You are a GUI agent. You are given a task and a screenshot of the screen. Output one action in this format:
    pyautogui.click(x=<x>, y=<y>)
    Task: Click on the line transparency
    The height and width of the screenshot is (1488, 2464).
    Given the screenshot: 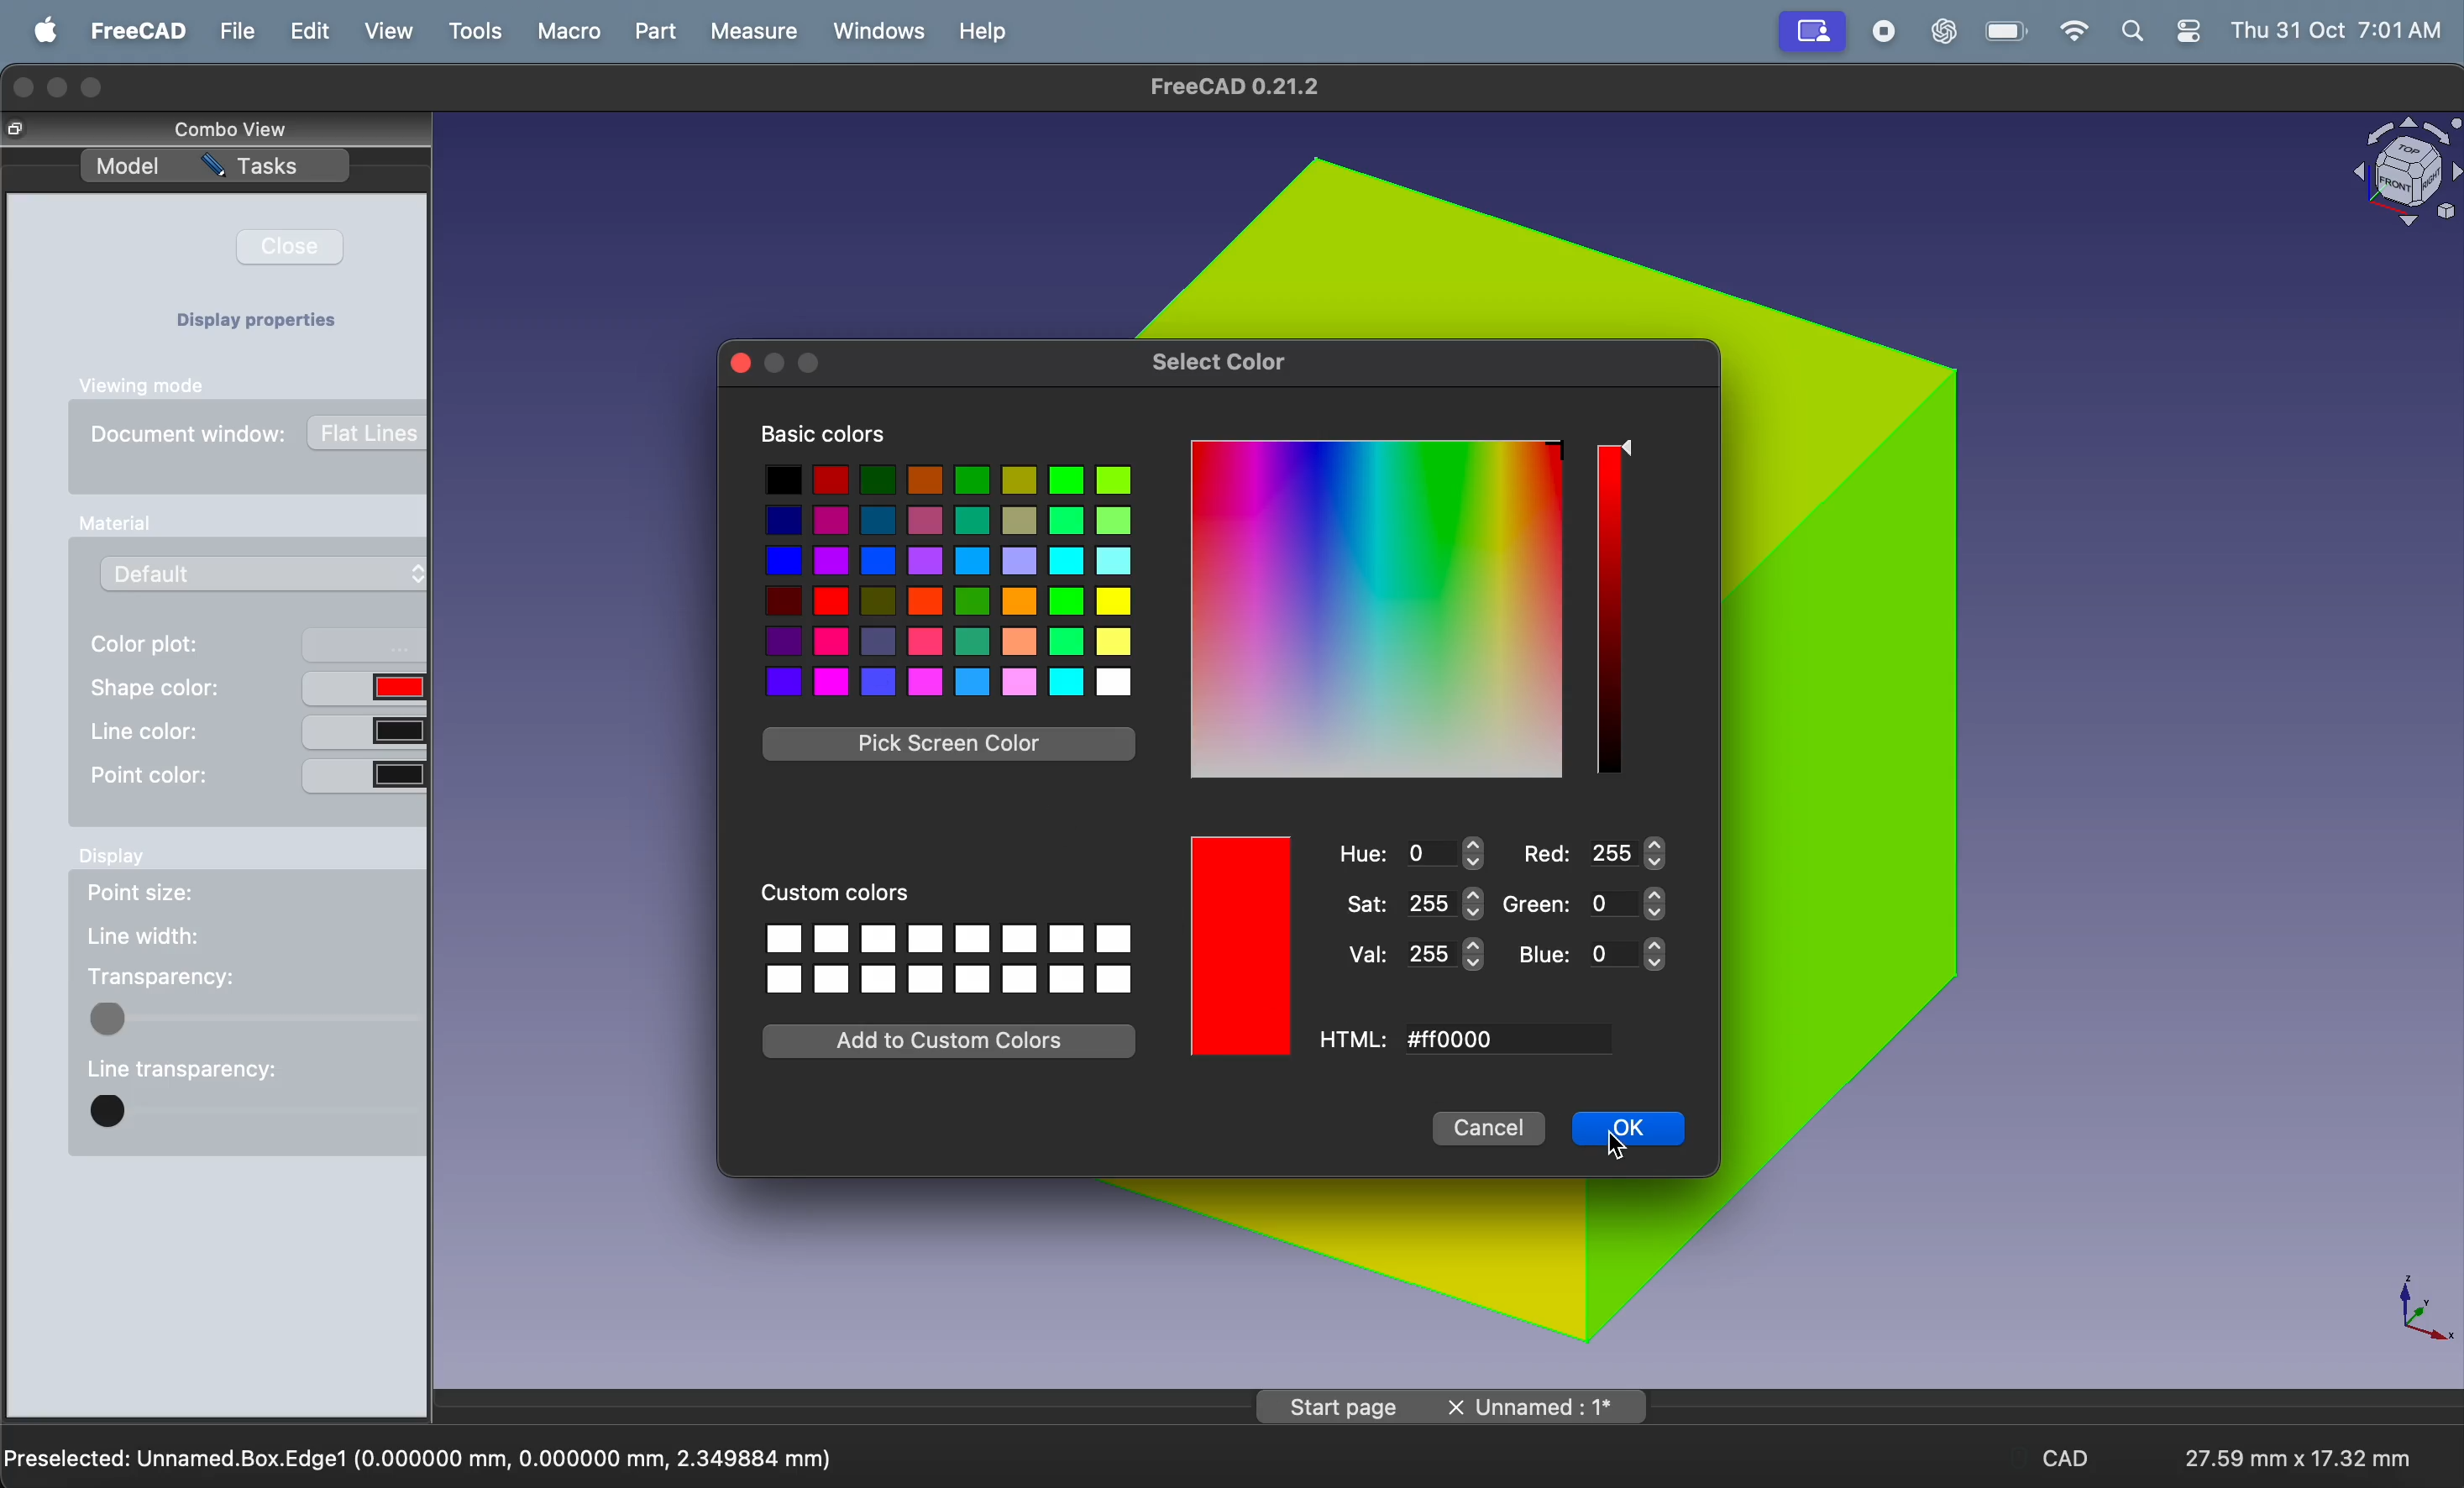 What is the action you would take?
    pyautogui.click(x=181, y=1065)
    